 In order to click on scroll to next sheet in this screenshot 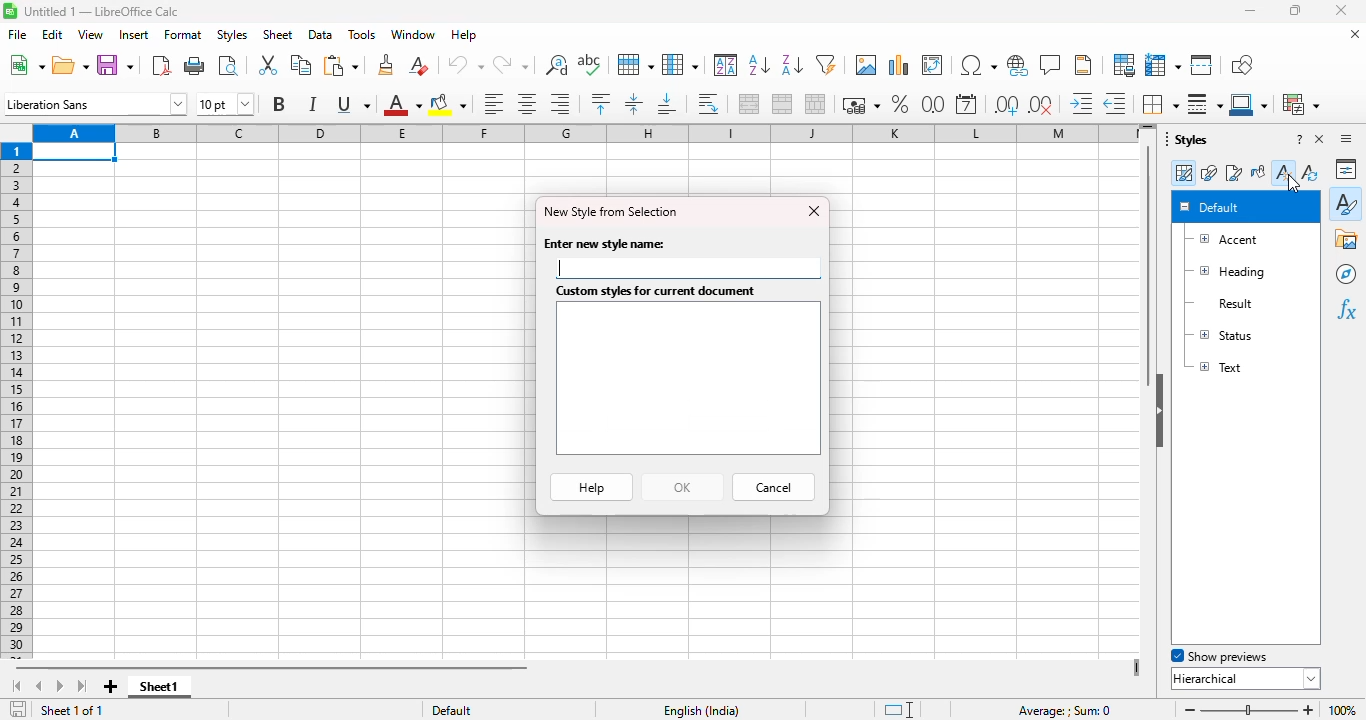, I will do `click(61, 687)`.